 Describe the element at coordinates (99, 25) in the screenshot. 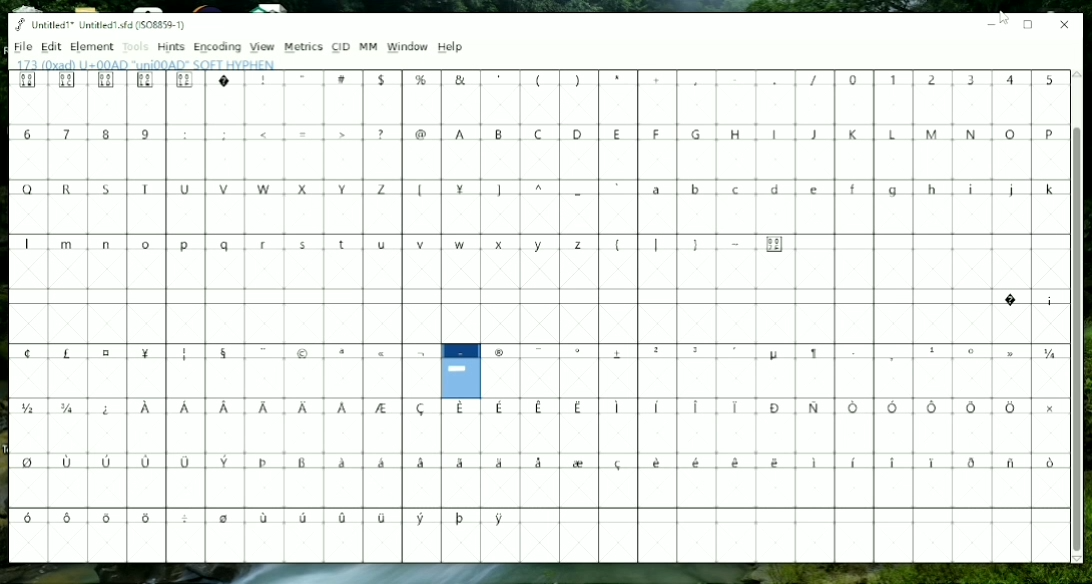

I see `Title` at that location.